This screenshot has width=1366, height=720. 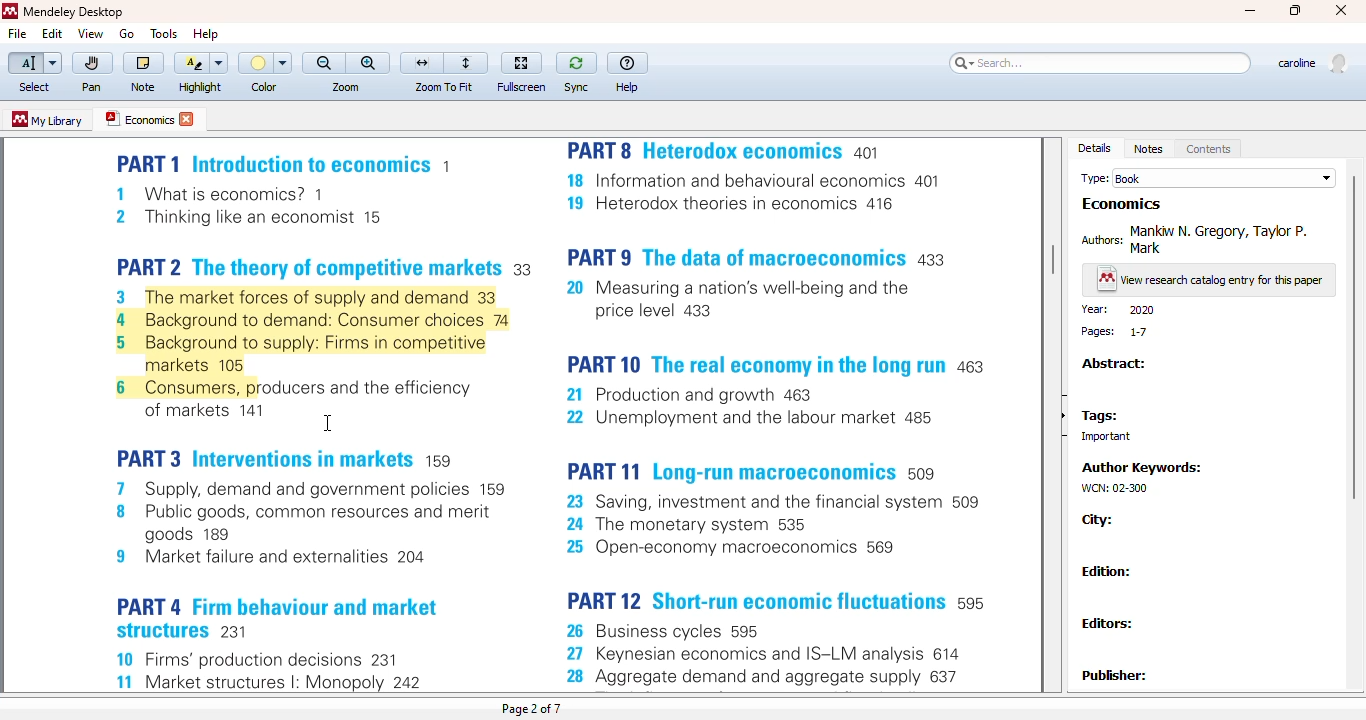 I want to click on pdf text, so click(x=290, y=210).